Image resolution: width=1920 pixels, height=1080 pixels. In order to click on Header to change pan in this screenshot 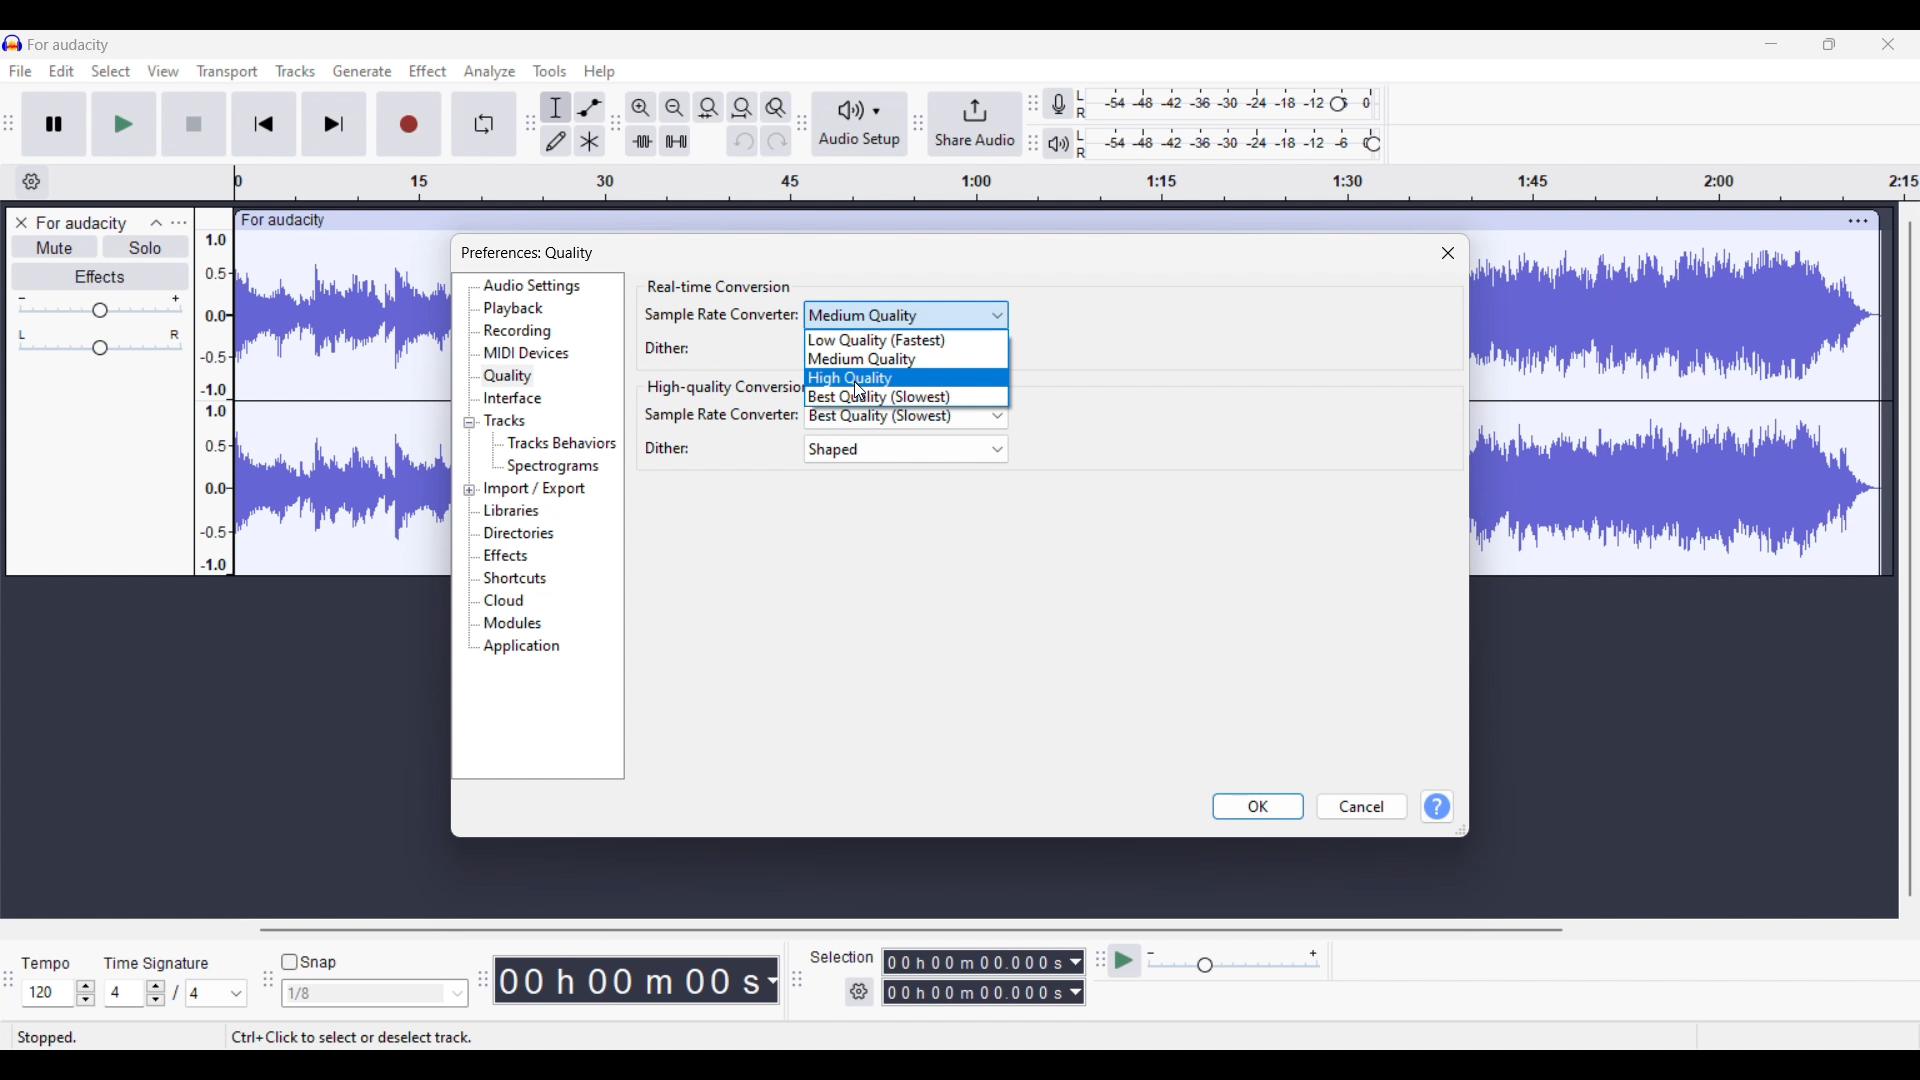, I will do `click(100, 348)`.